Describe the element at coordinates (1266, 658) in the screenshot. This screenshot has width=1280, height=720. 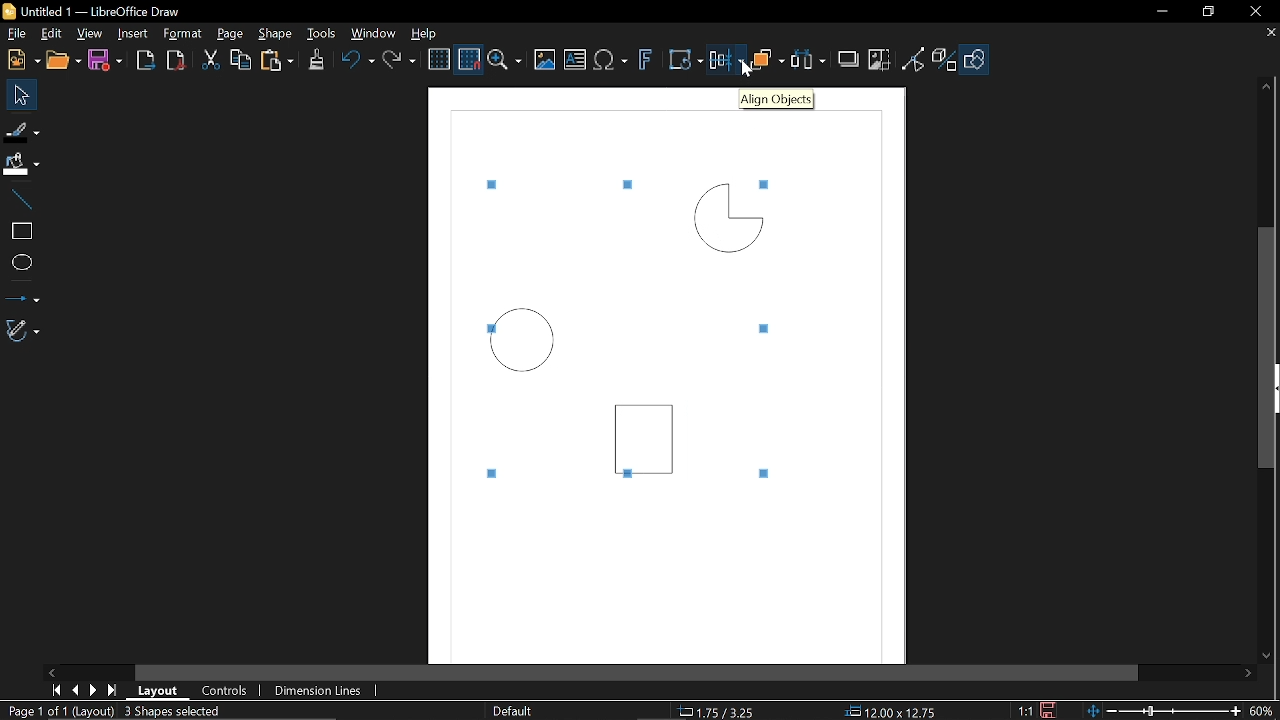
I see `Move down` at that location.